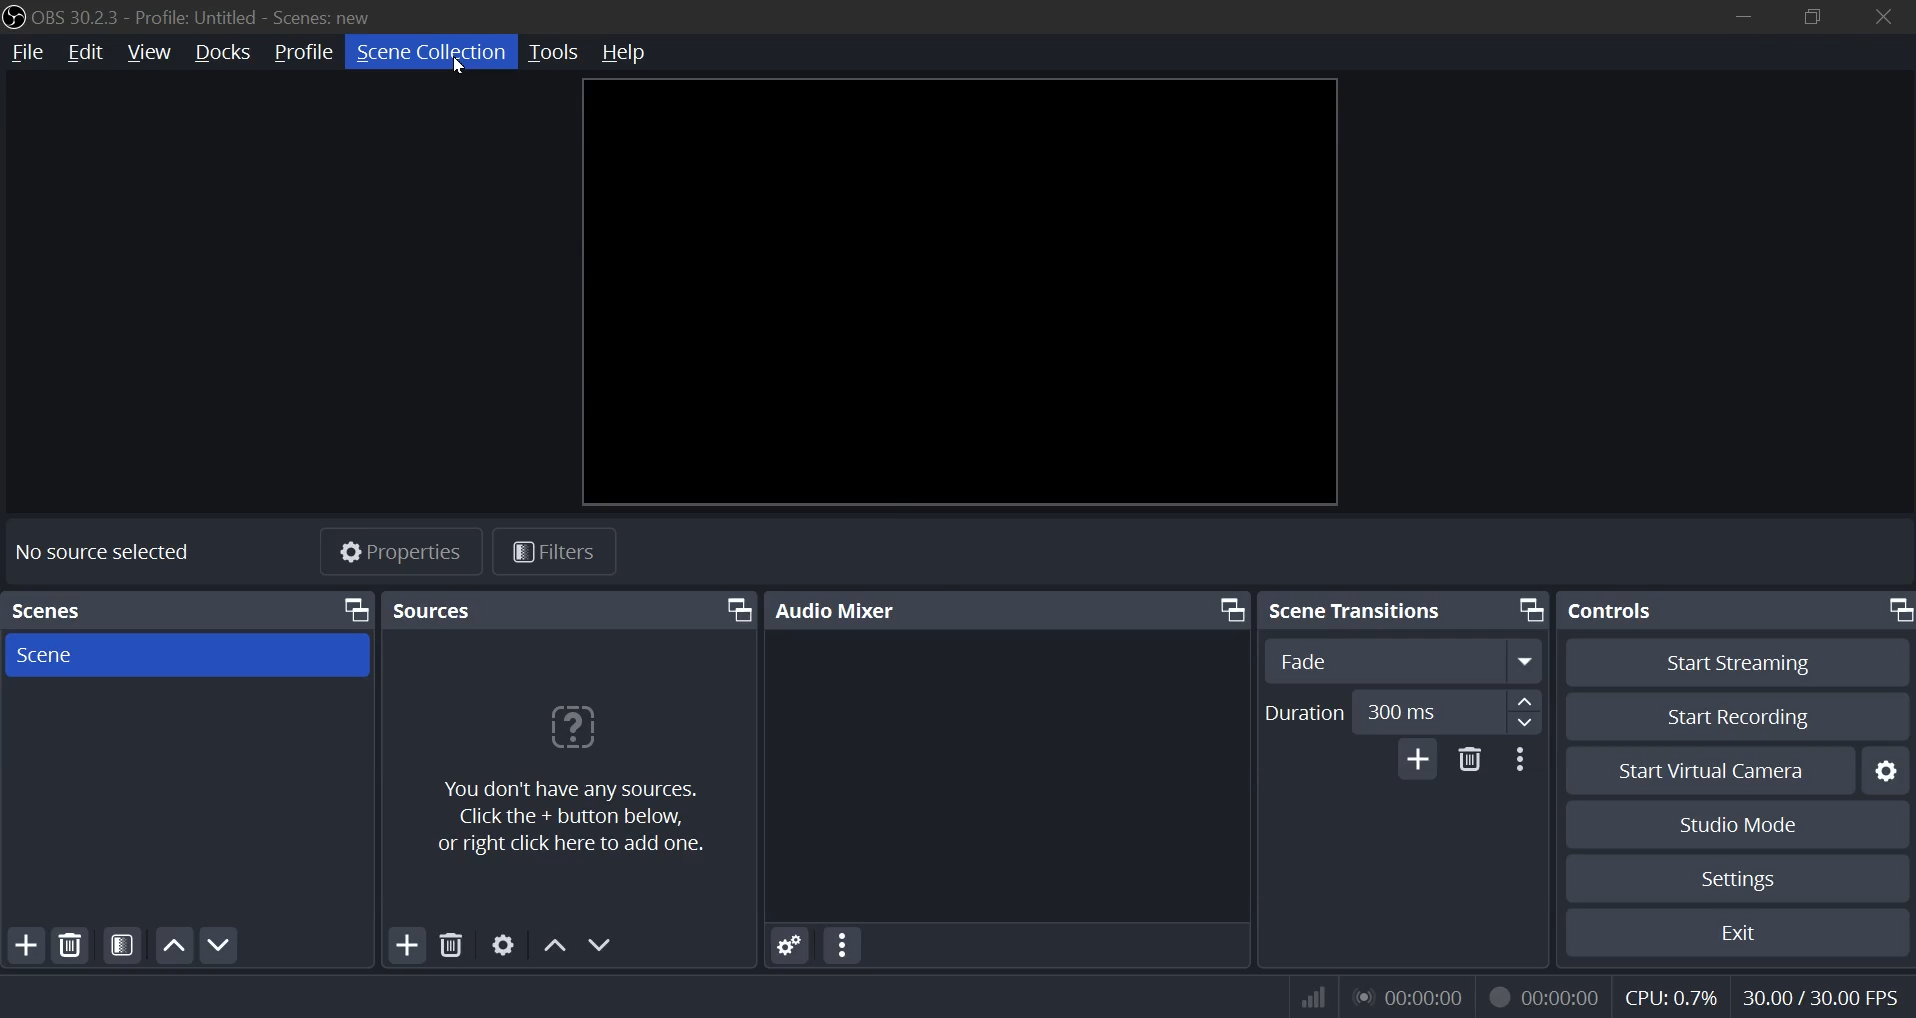 This screenshot has width=1916, height=1018. I want to click on scene transitions, so click(1364, 610).